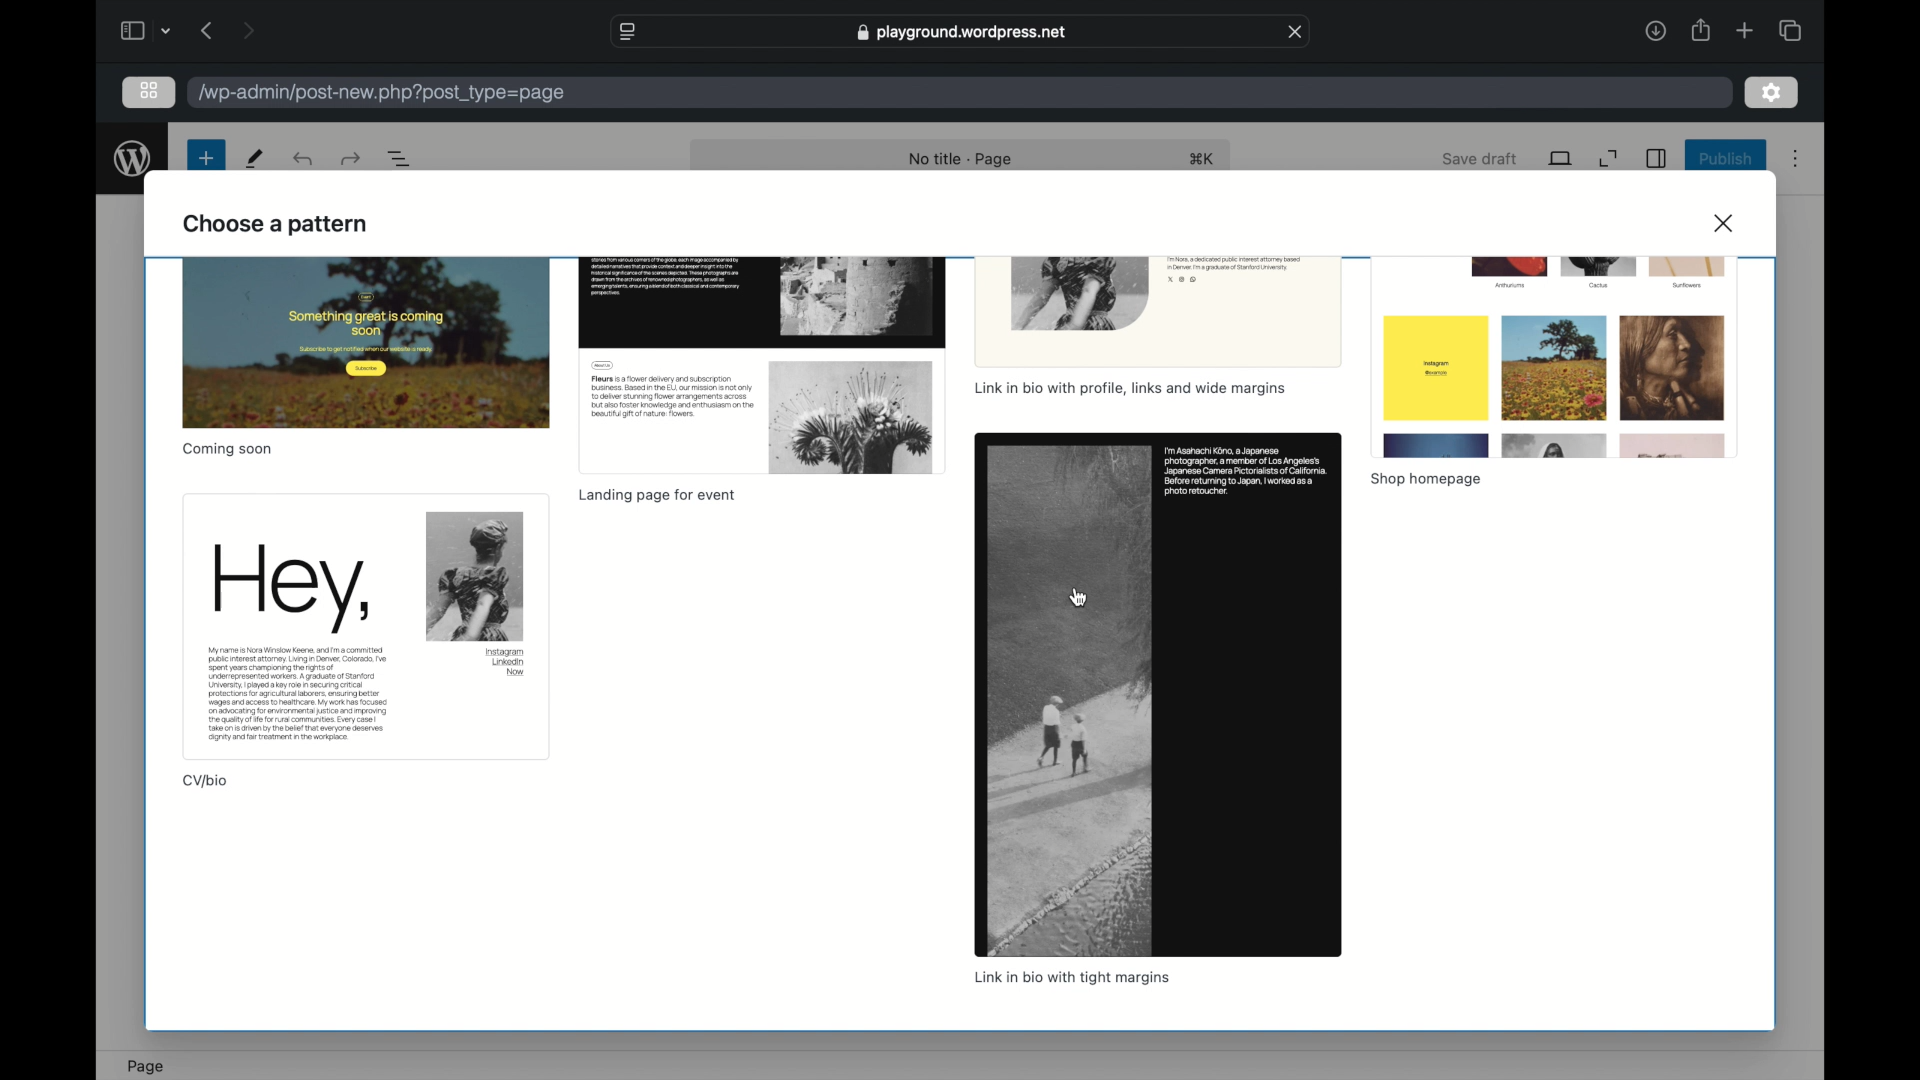 This screenshot has height=1080, width=1920. Describe the element at coordinates (656, 496) in the screenshot. I see `landing page for event` at that location.